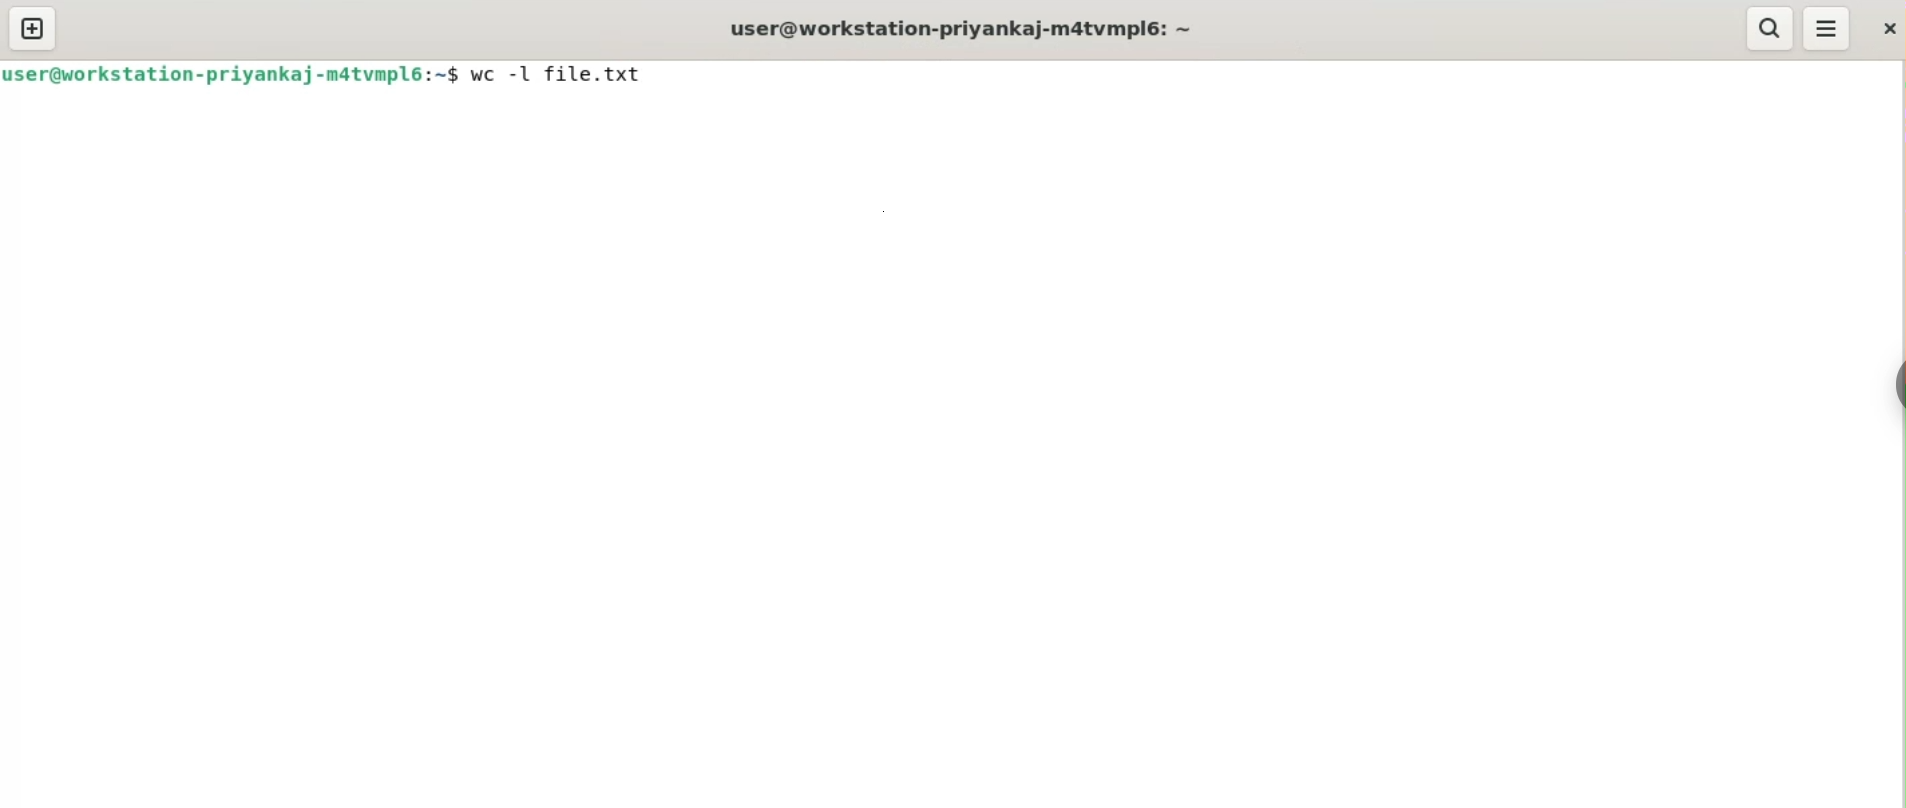 The height and width of the screenshot is (808, 1906). I want to click on wc -l file.txt, so click(562, 74).